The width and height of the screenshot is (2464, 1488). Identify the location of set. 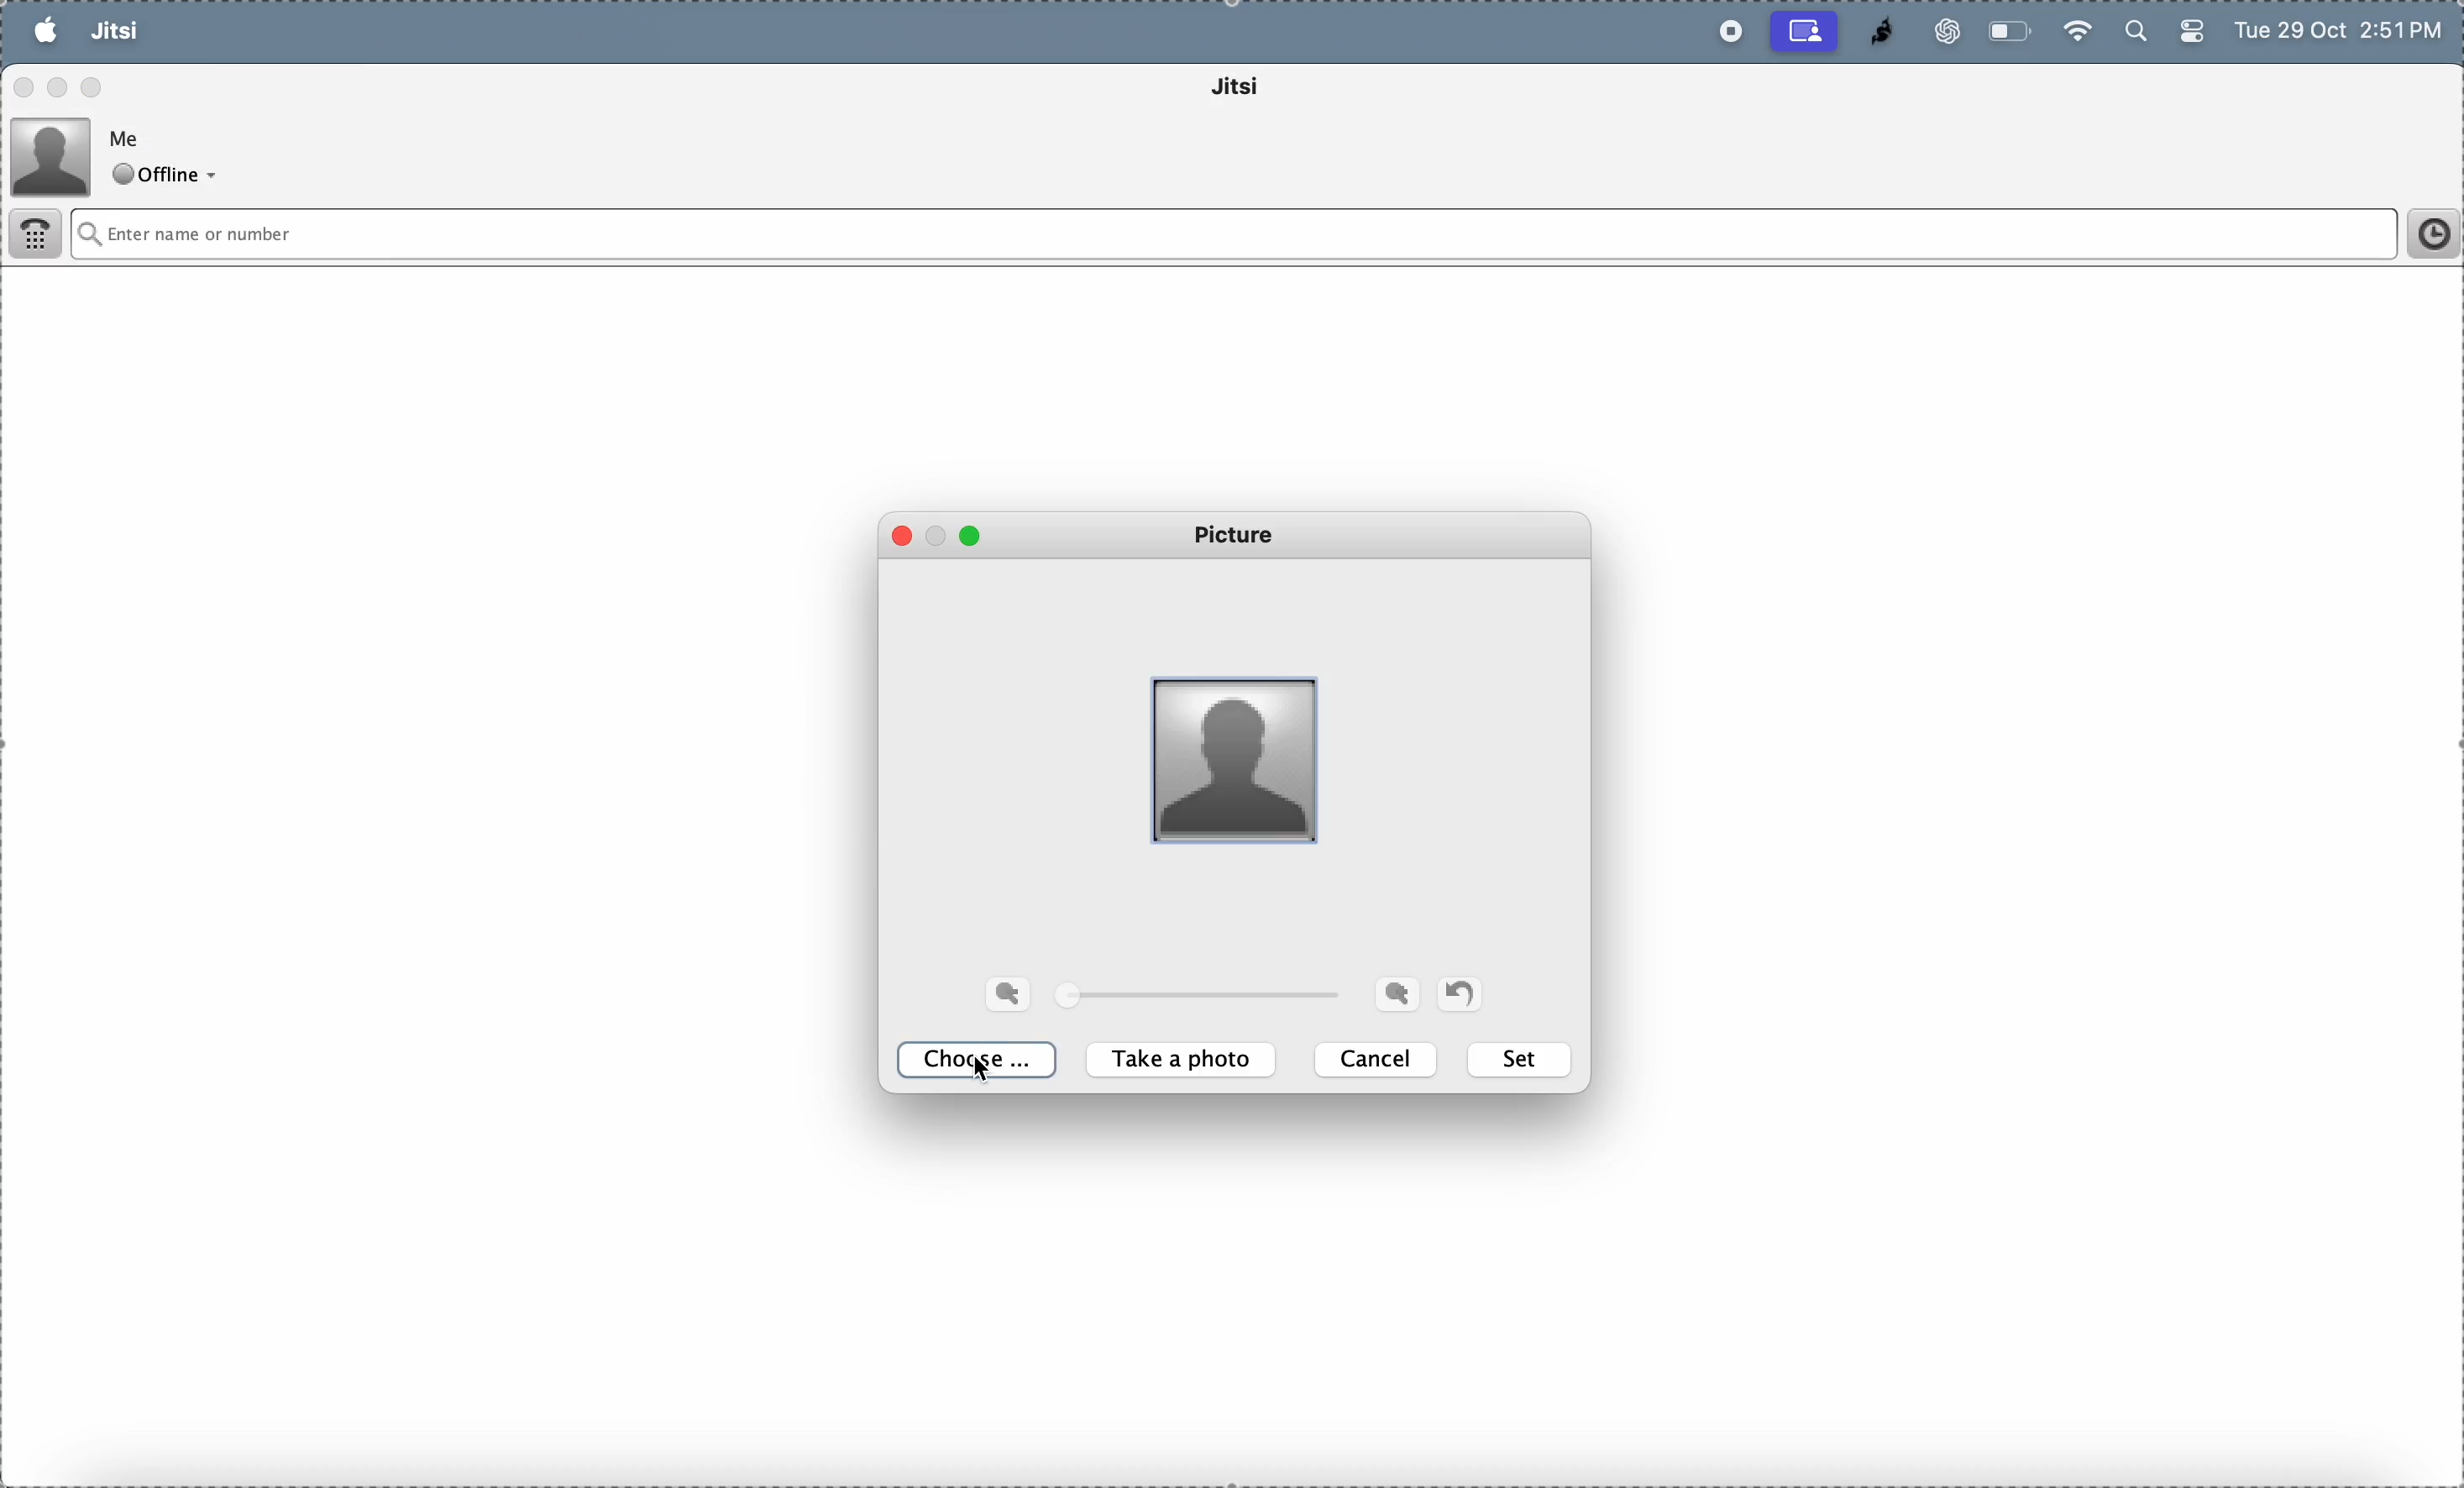
(1522, 1060).